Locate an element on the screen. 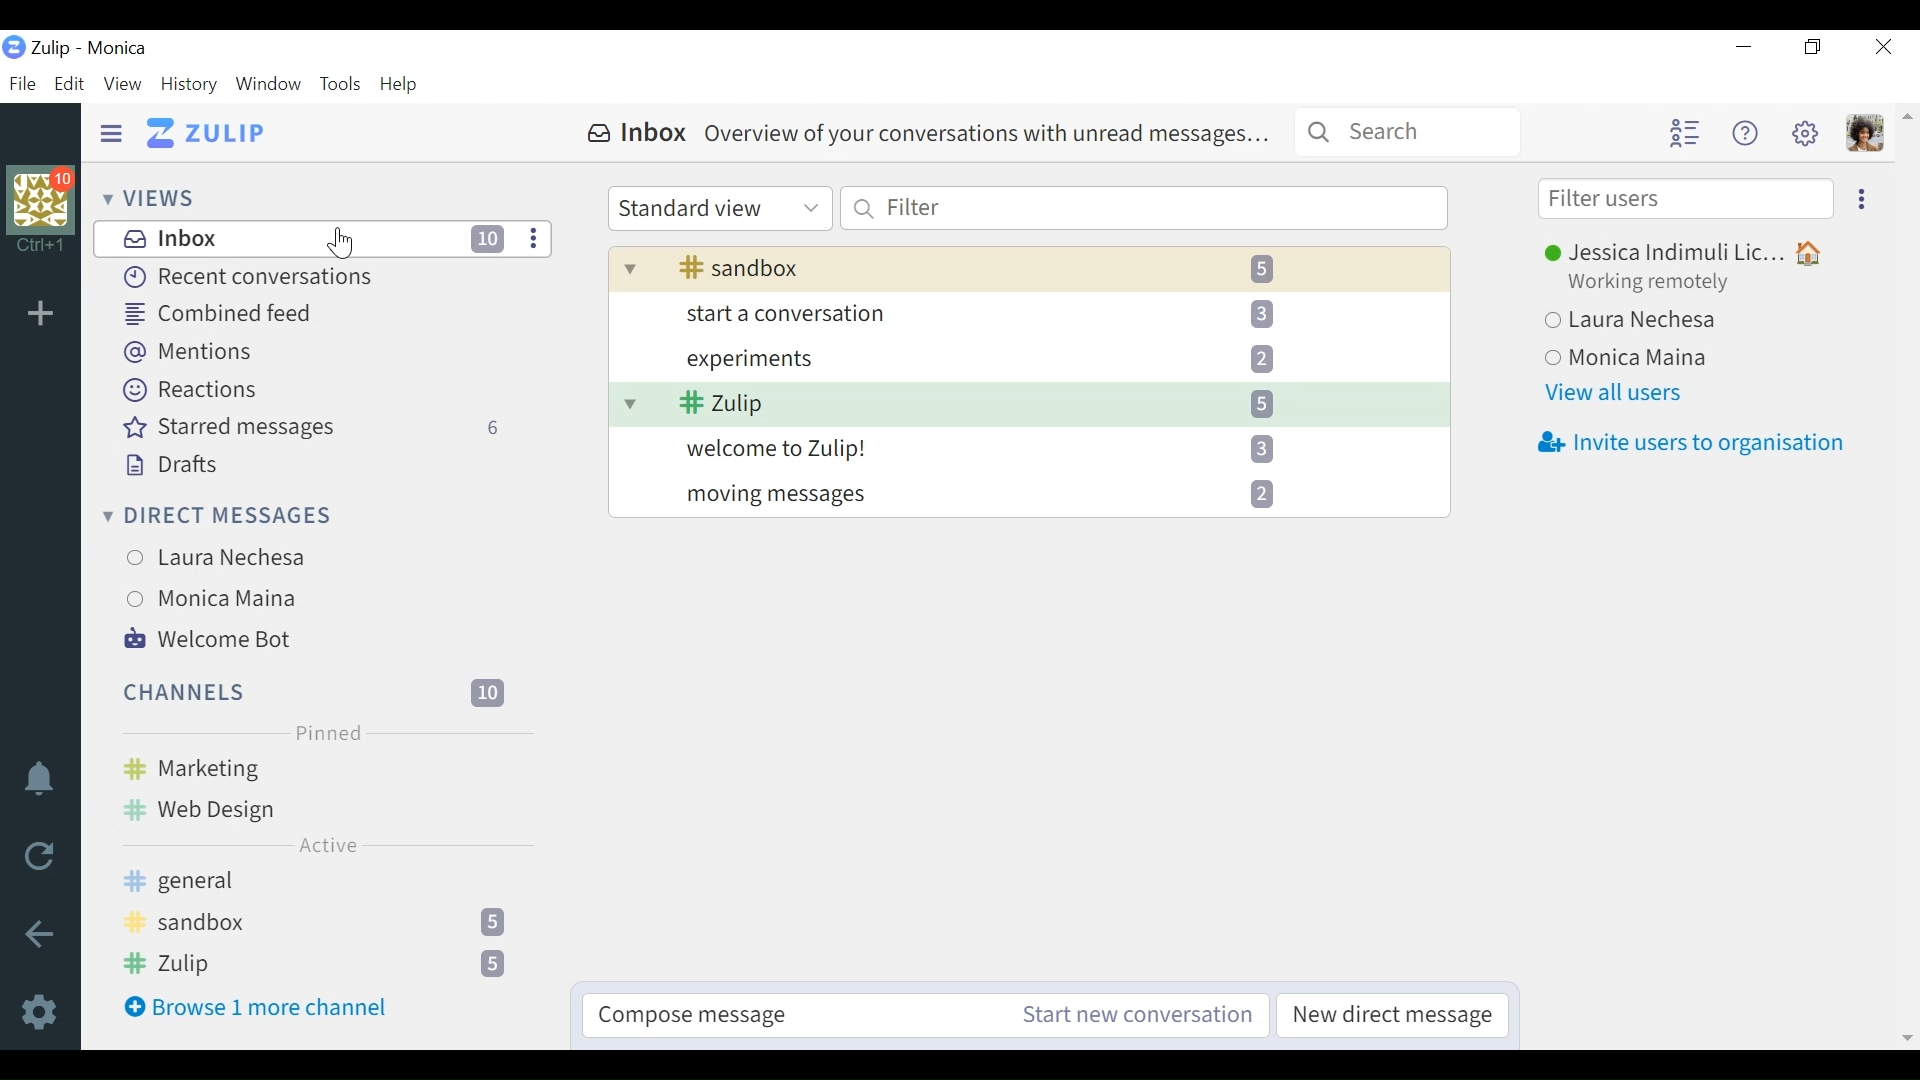 This screenshot has height=1080, width=1920. View all users is located at coordinates (1619, 395).